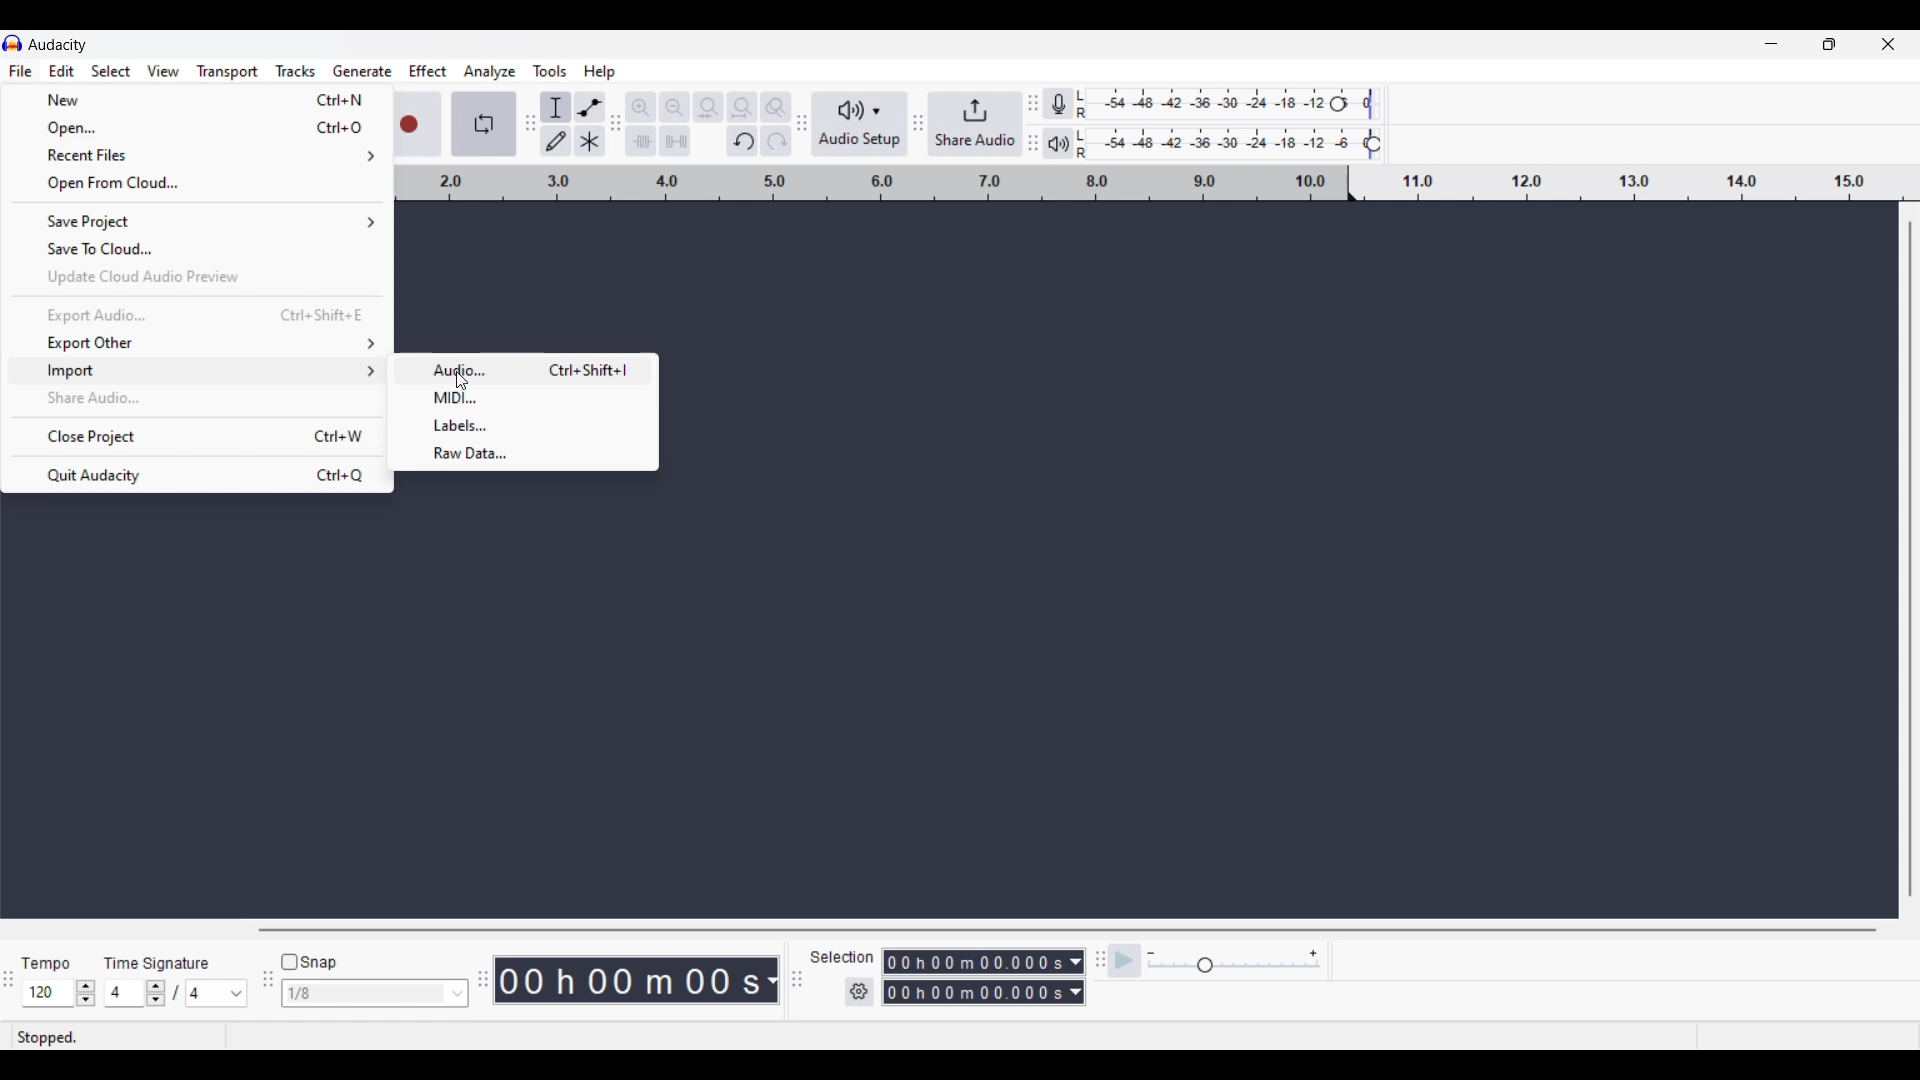  Describe the element at coordinates (175, 993) in the screenshot. I see `4/4 (select time signature)` at that location.